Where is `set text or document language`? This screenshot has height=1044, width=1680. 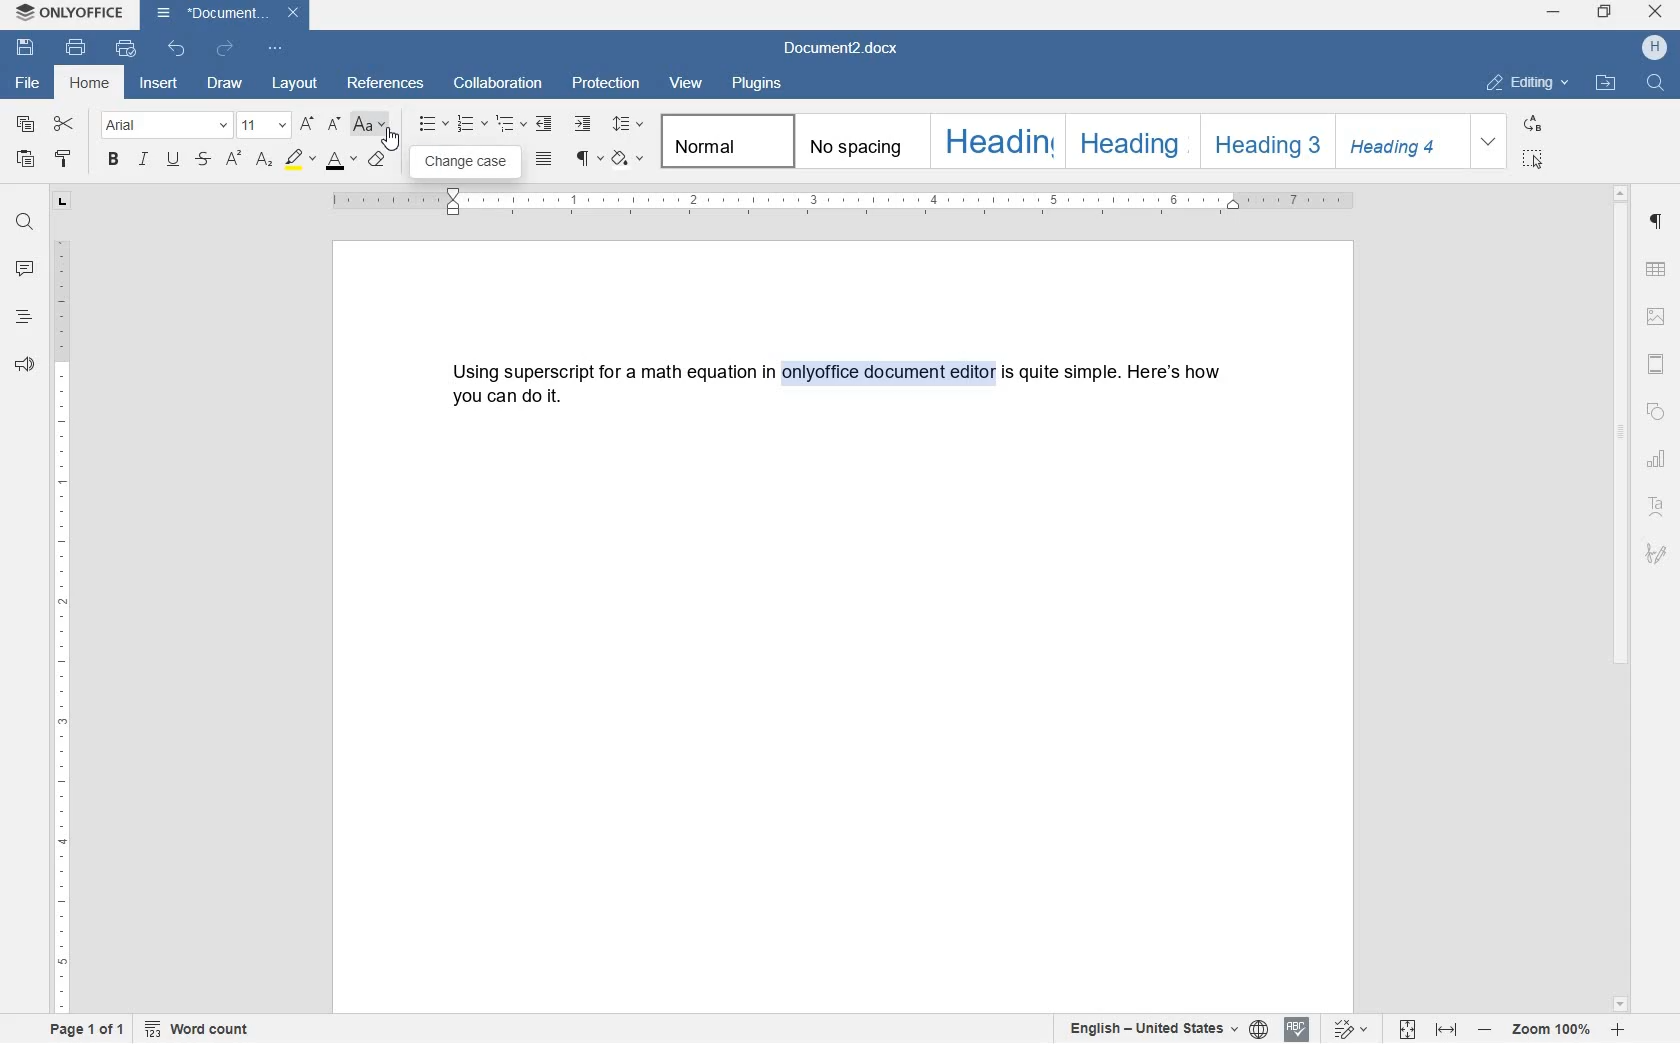 set text or document language is located at coordinates (1168, 1029).